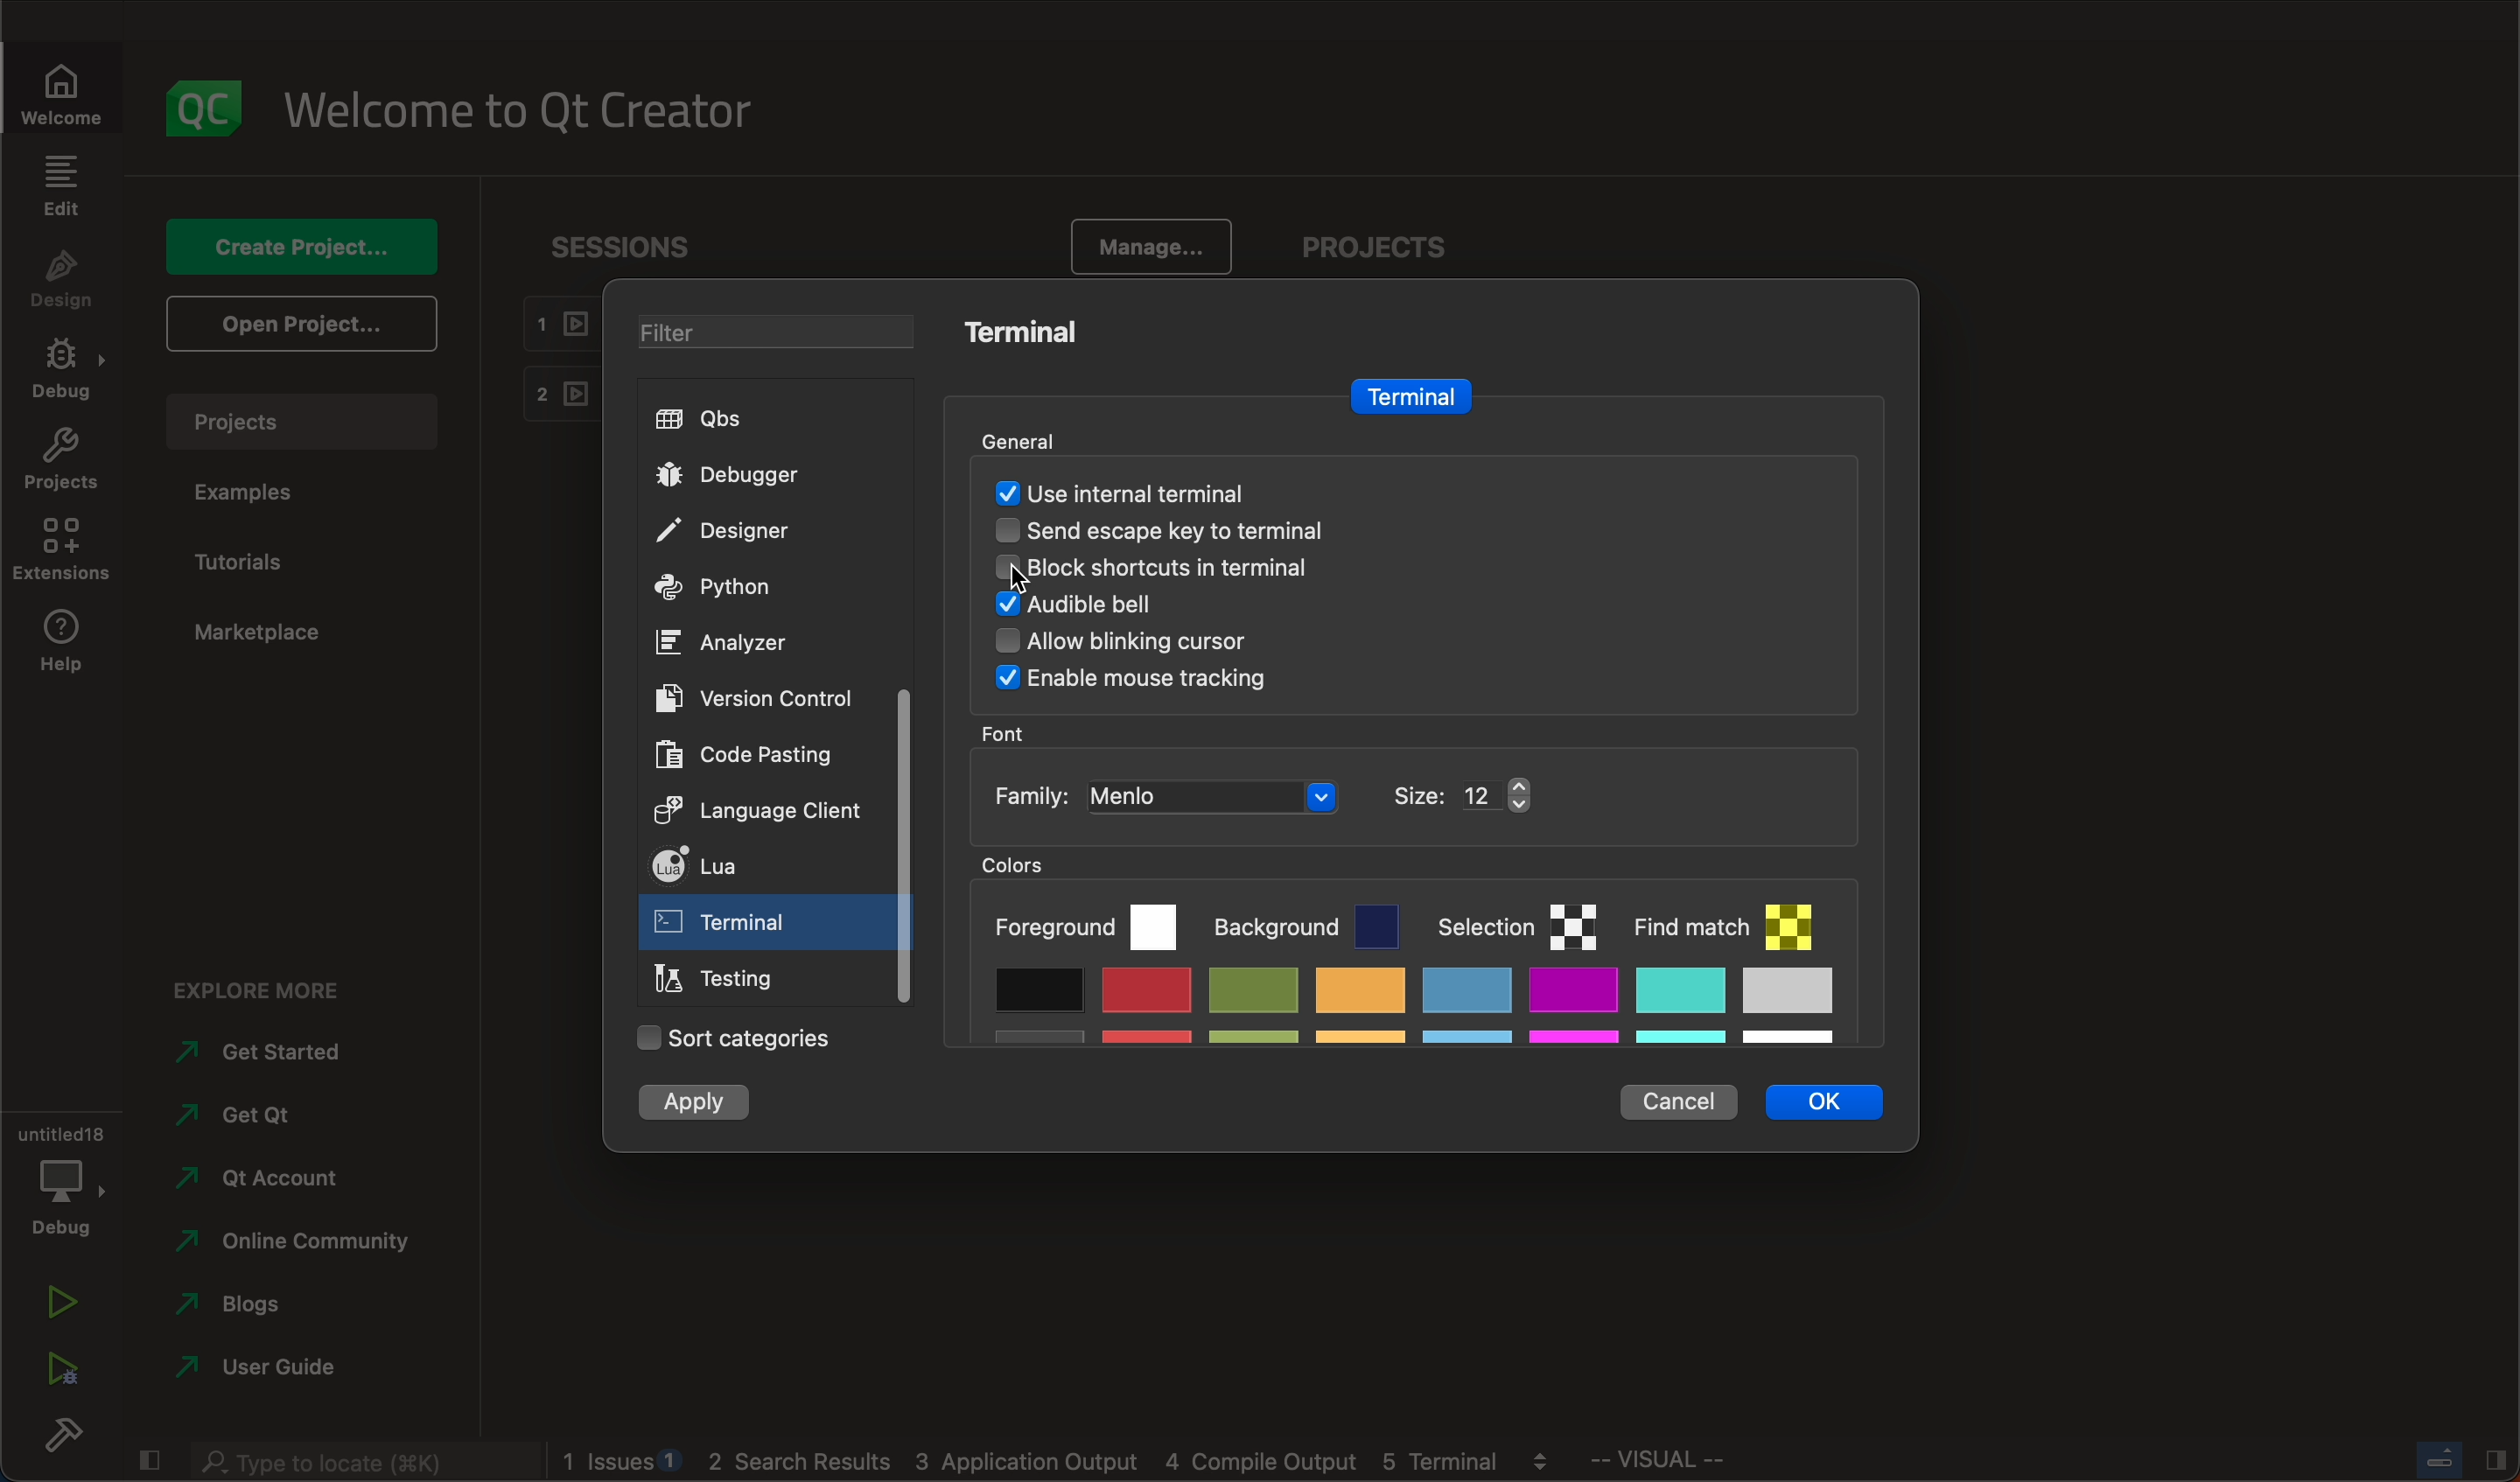 The width and height of the screenshot is (2520, 1482). I want to click on apply, so click(717, 1106).